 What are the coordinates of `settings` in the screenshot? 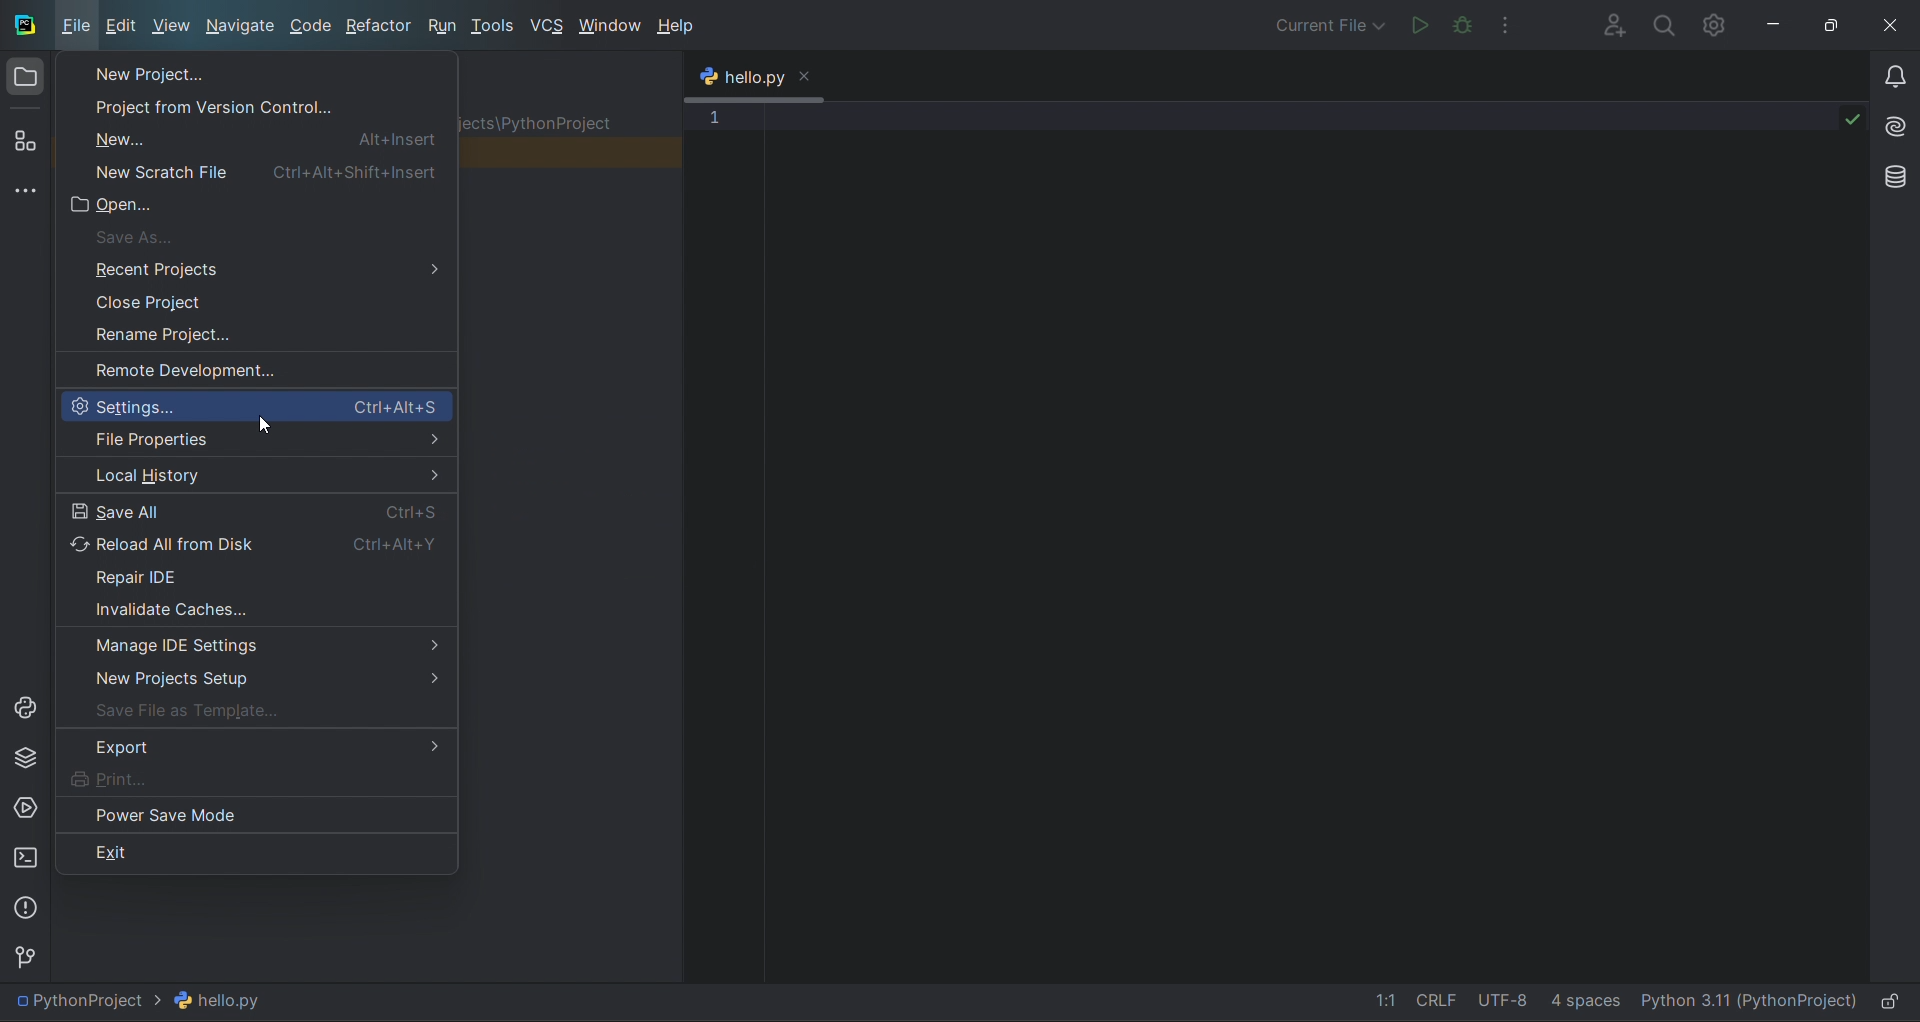 It's located at (1718, 25).